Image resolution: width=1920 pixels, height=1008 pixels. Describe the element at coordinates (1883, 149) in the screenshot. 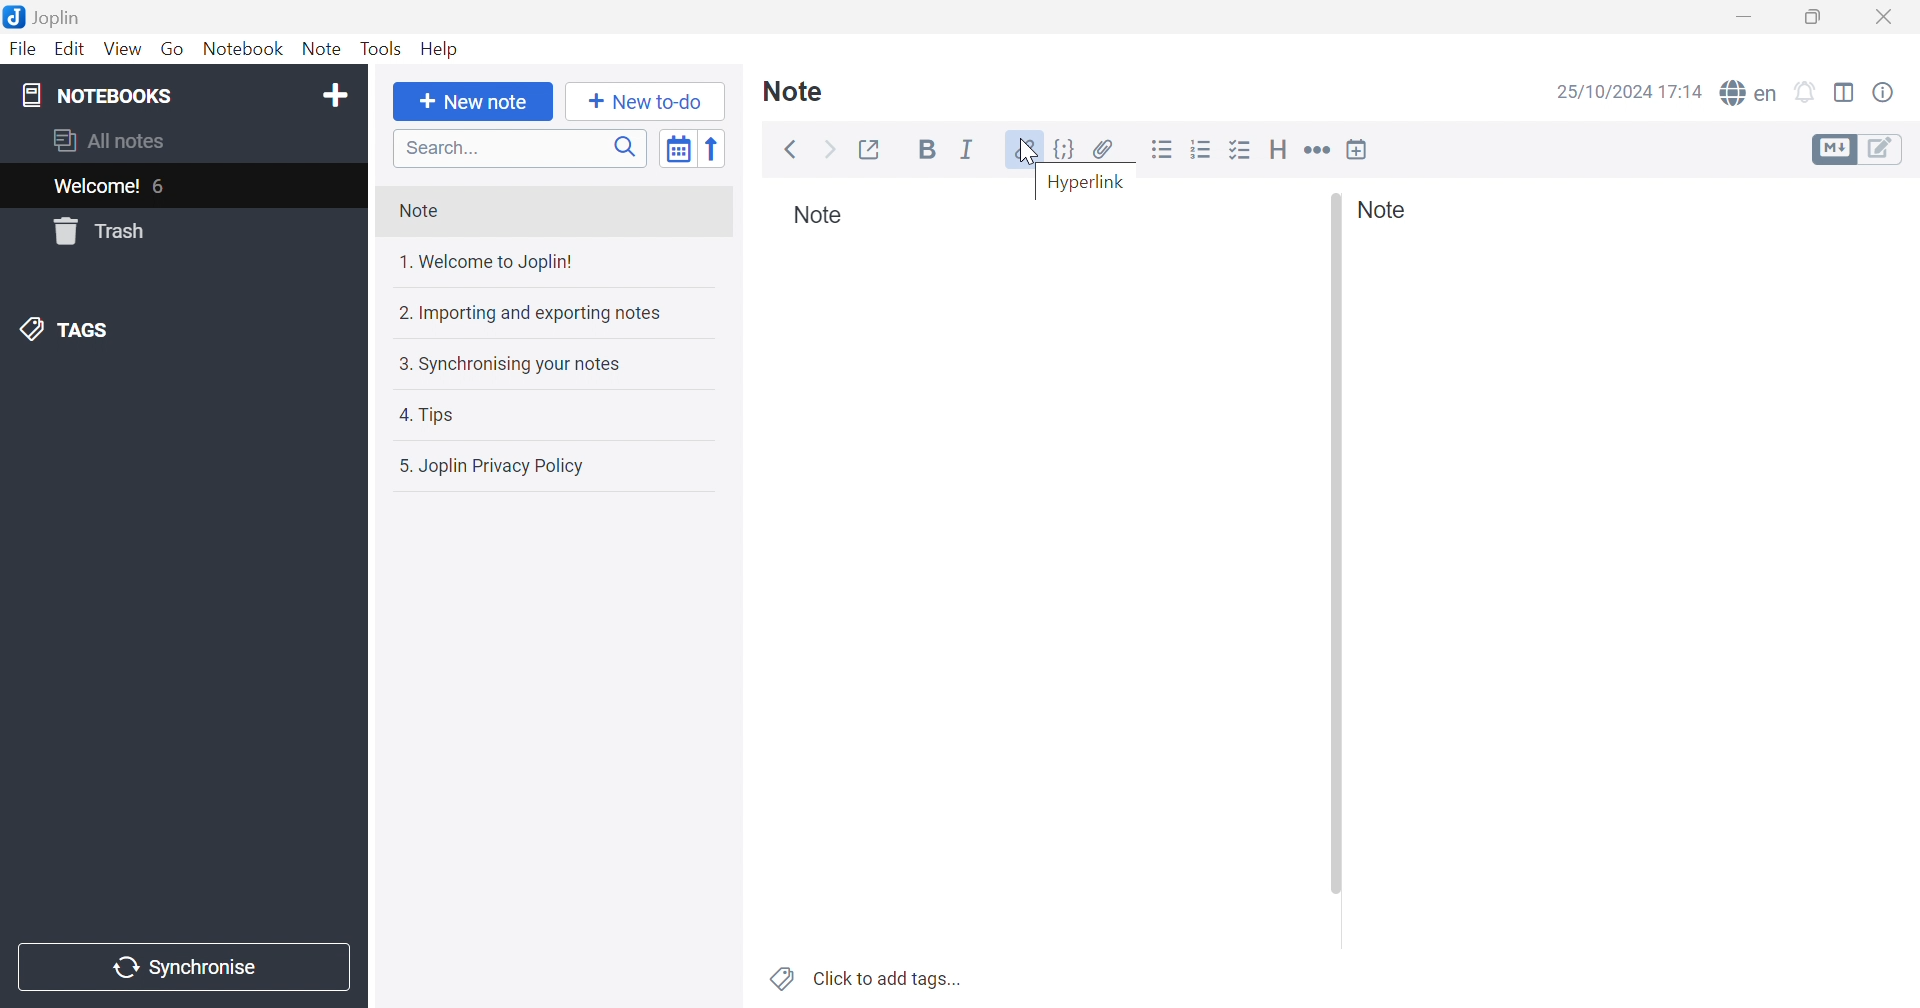

I see `Toggle editors` at that location.